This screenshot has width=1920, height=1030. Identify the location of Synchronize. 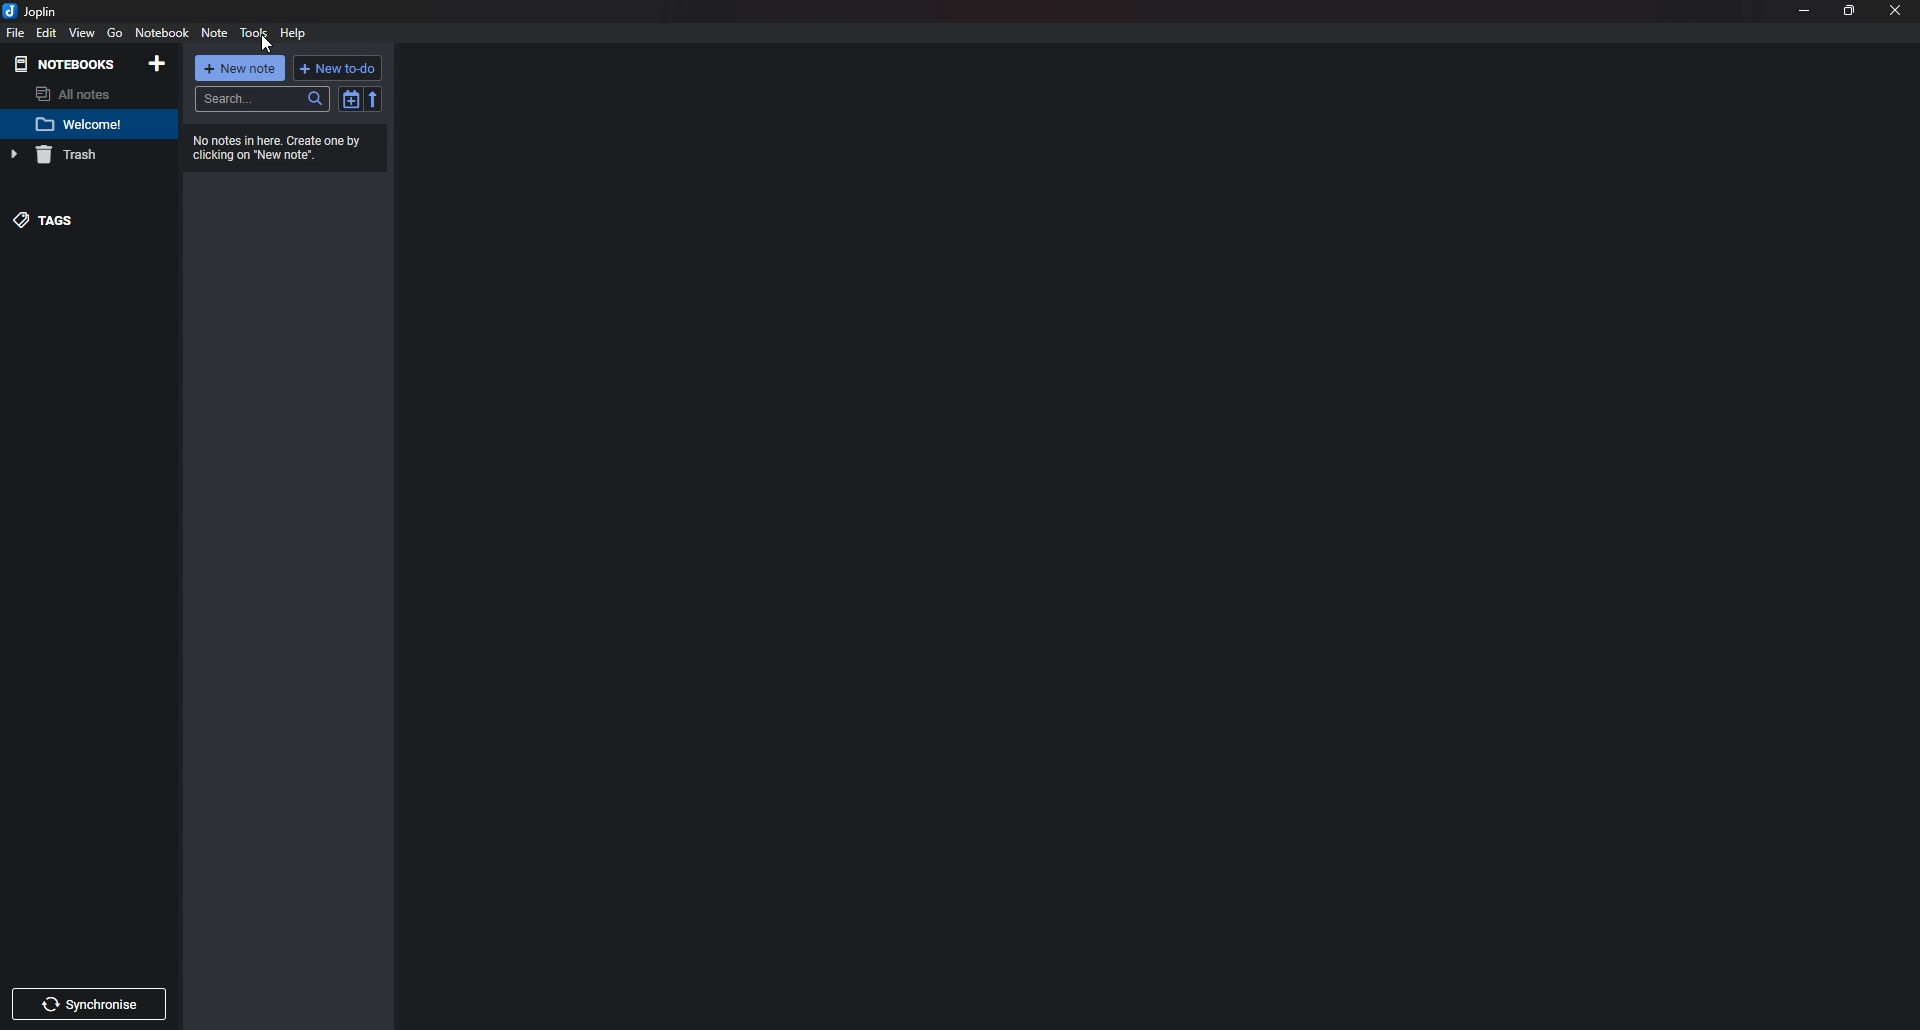
(90, 1003).